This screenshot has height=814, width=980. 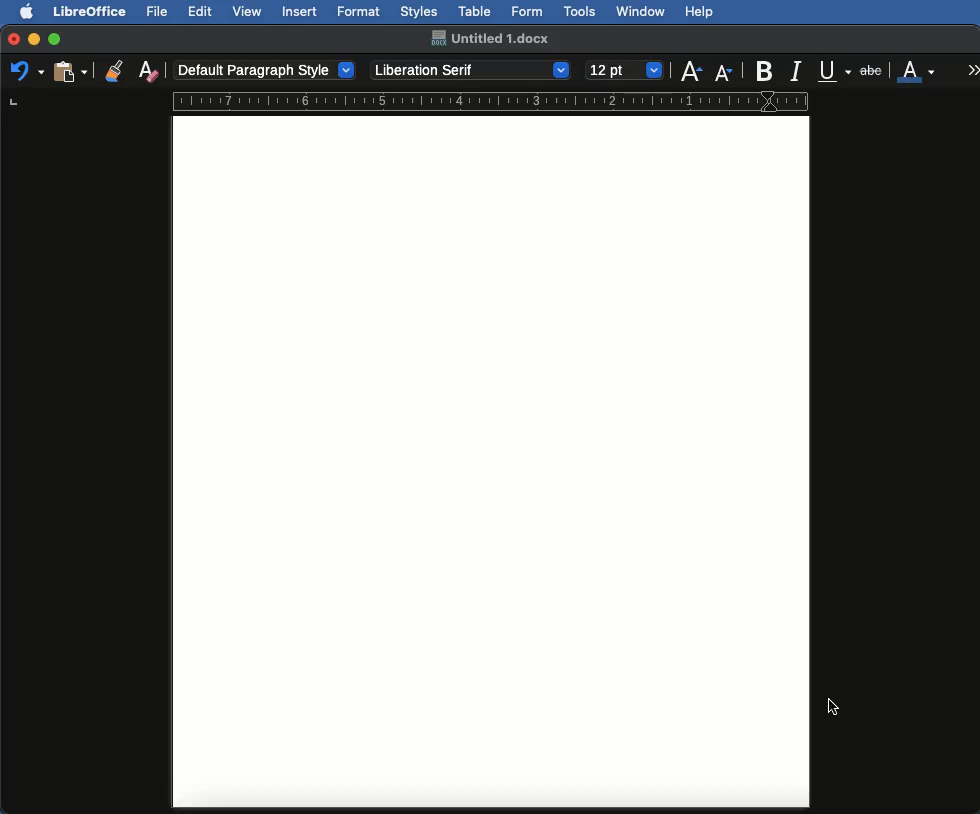 What do you see at coordinates (699, 12) in the screenshot?
I see `Help` at bounding box center [699, 12].